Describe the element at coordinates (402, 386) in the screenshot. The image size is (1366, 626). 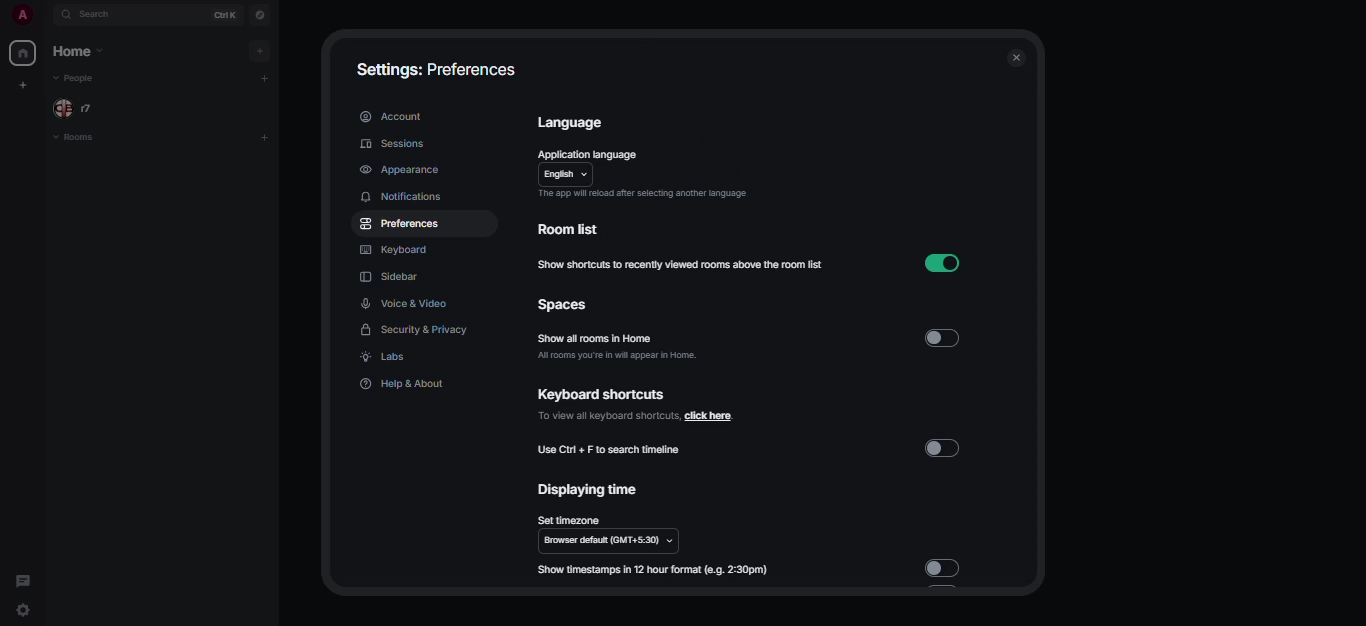
I see `help & about` at that location.